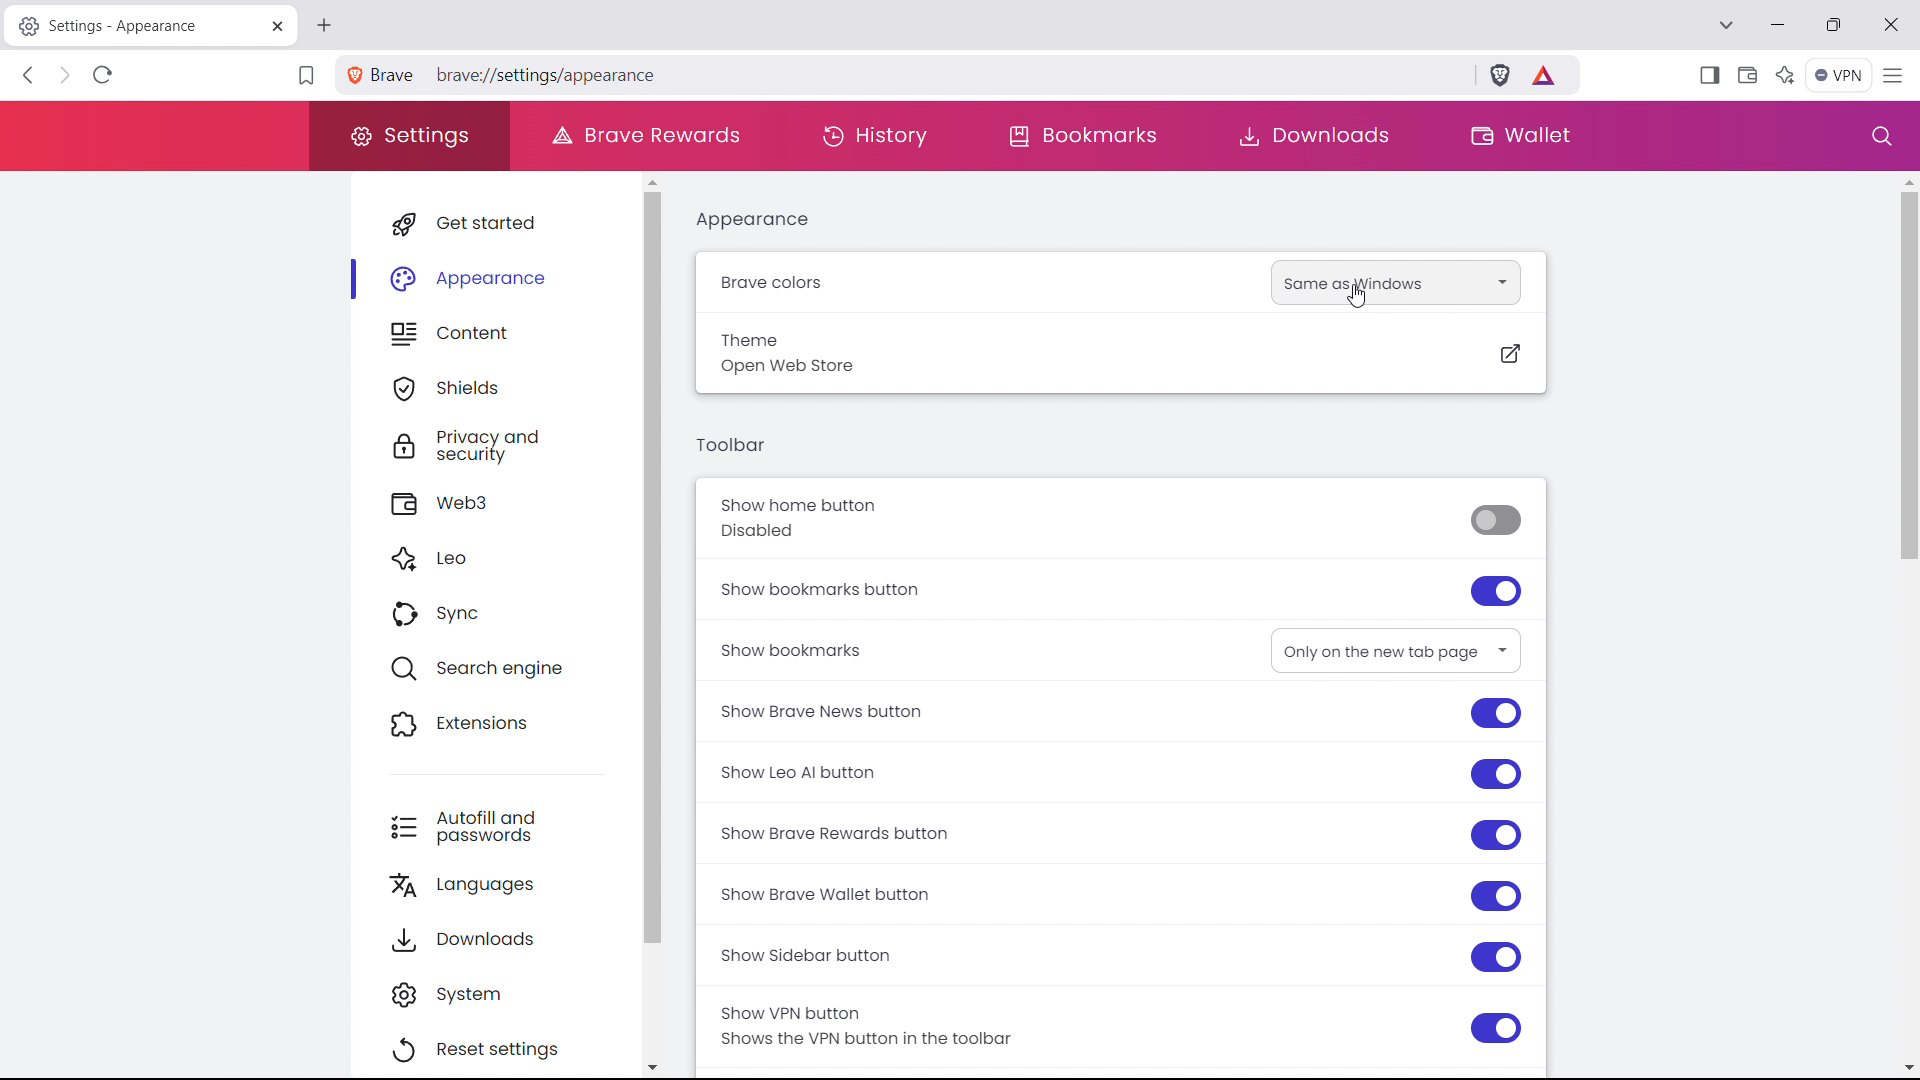  What do you see at coordinates (508, 880) in the screenshot?
I see `languages` at bounding box center [508, 880].